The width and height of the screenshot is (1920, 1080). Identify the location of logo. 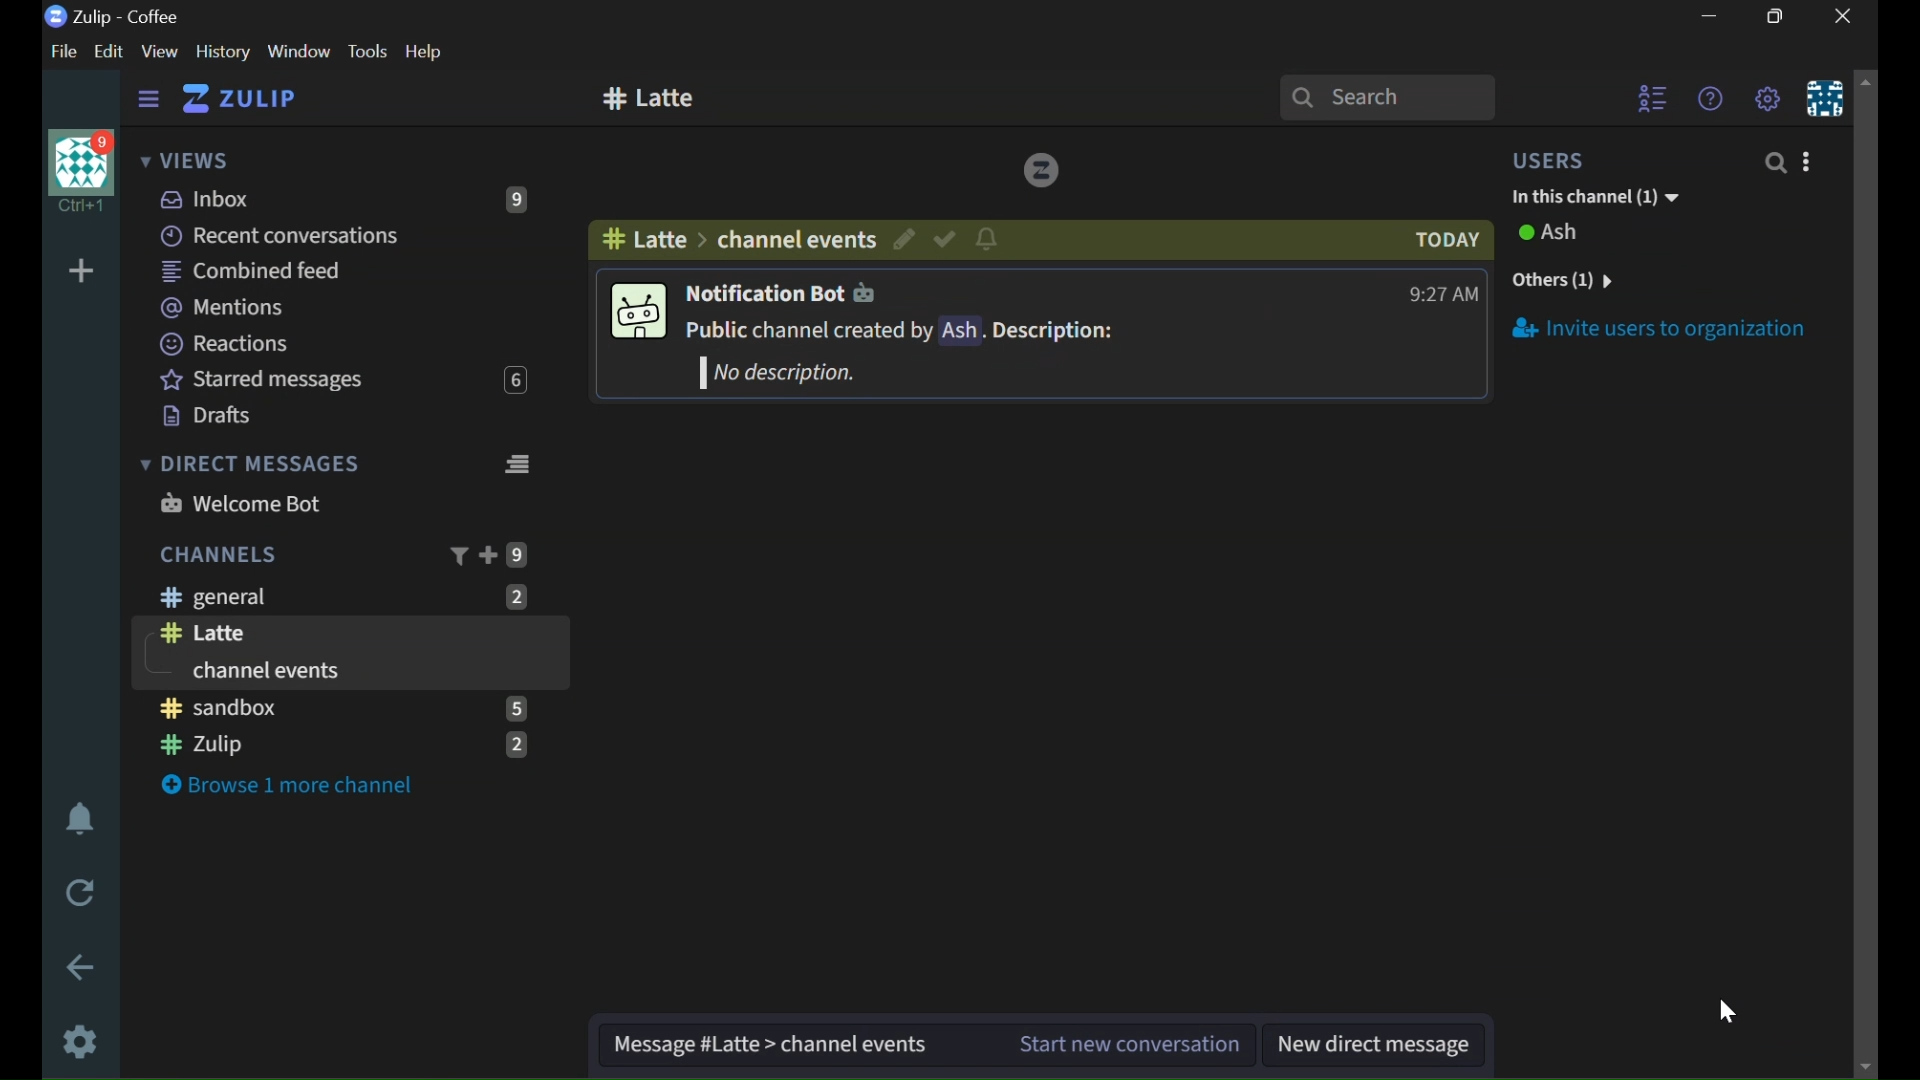
(1042, 167).